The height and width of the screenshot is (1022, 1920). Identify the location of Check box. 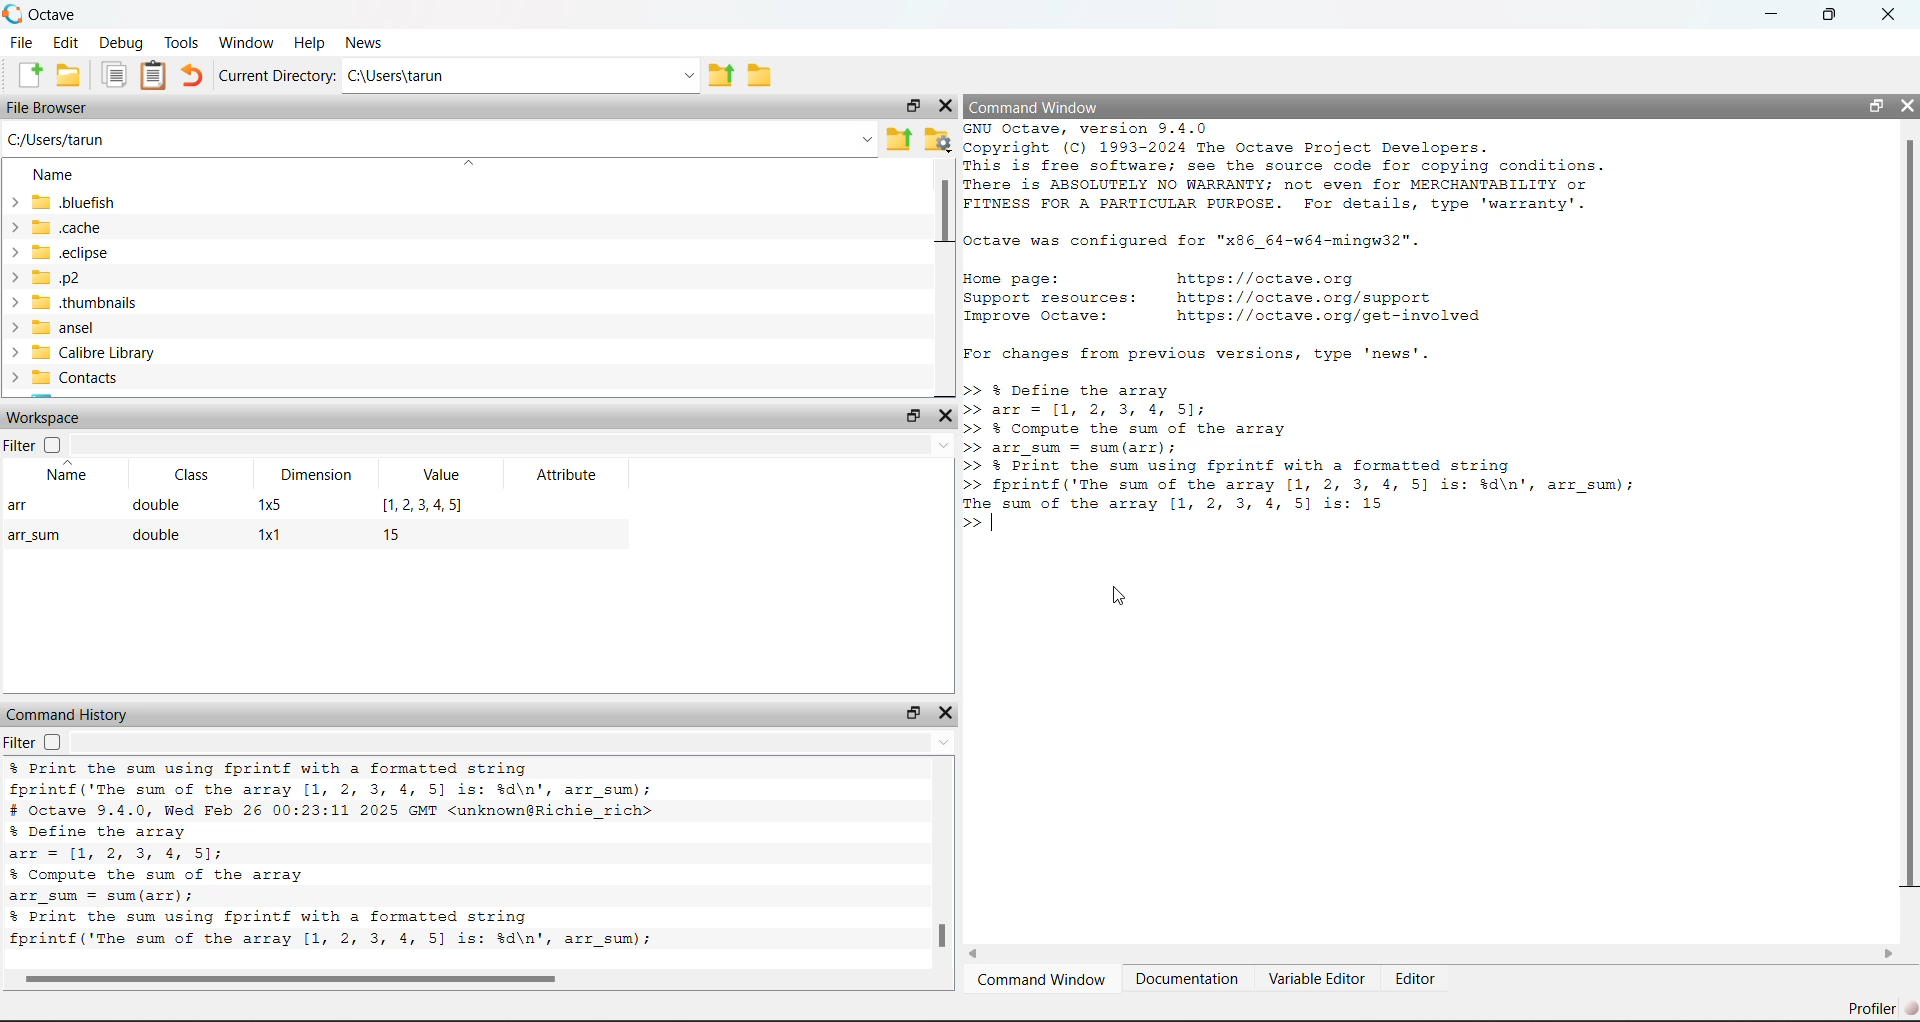
(52, 742).